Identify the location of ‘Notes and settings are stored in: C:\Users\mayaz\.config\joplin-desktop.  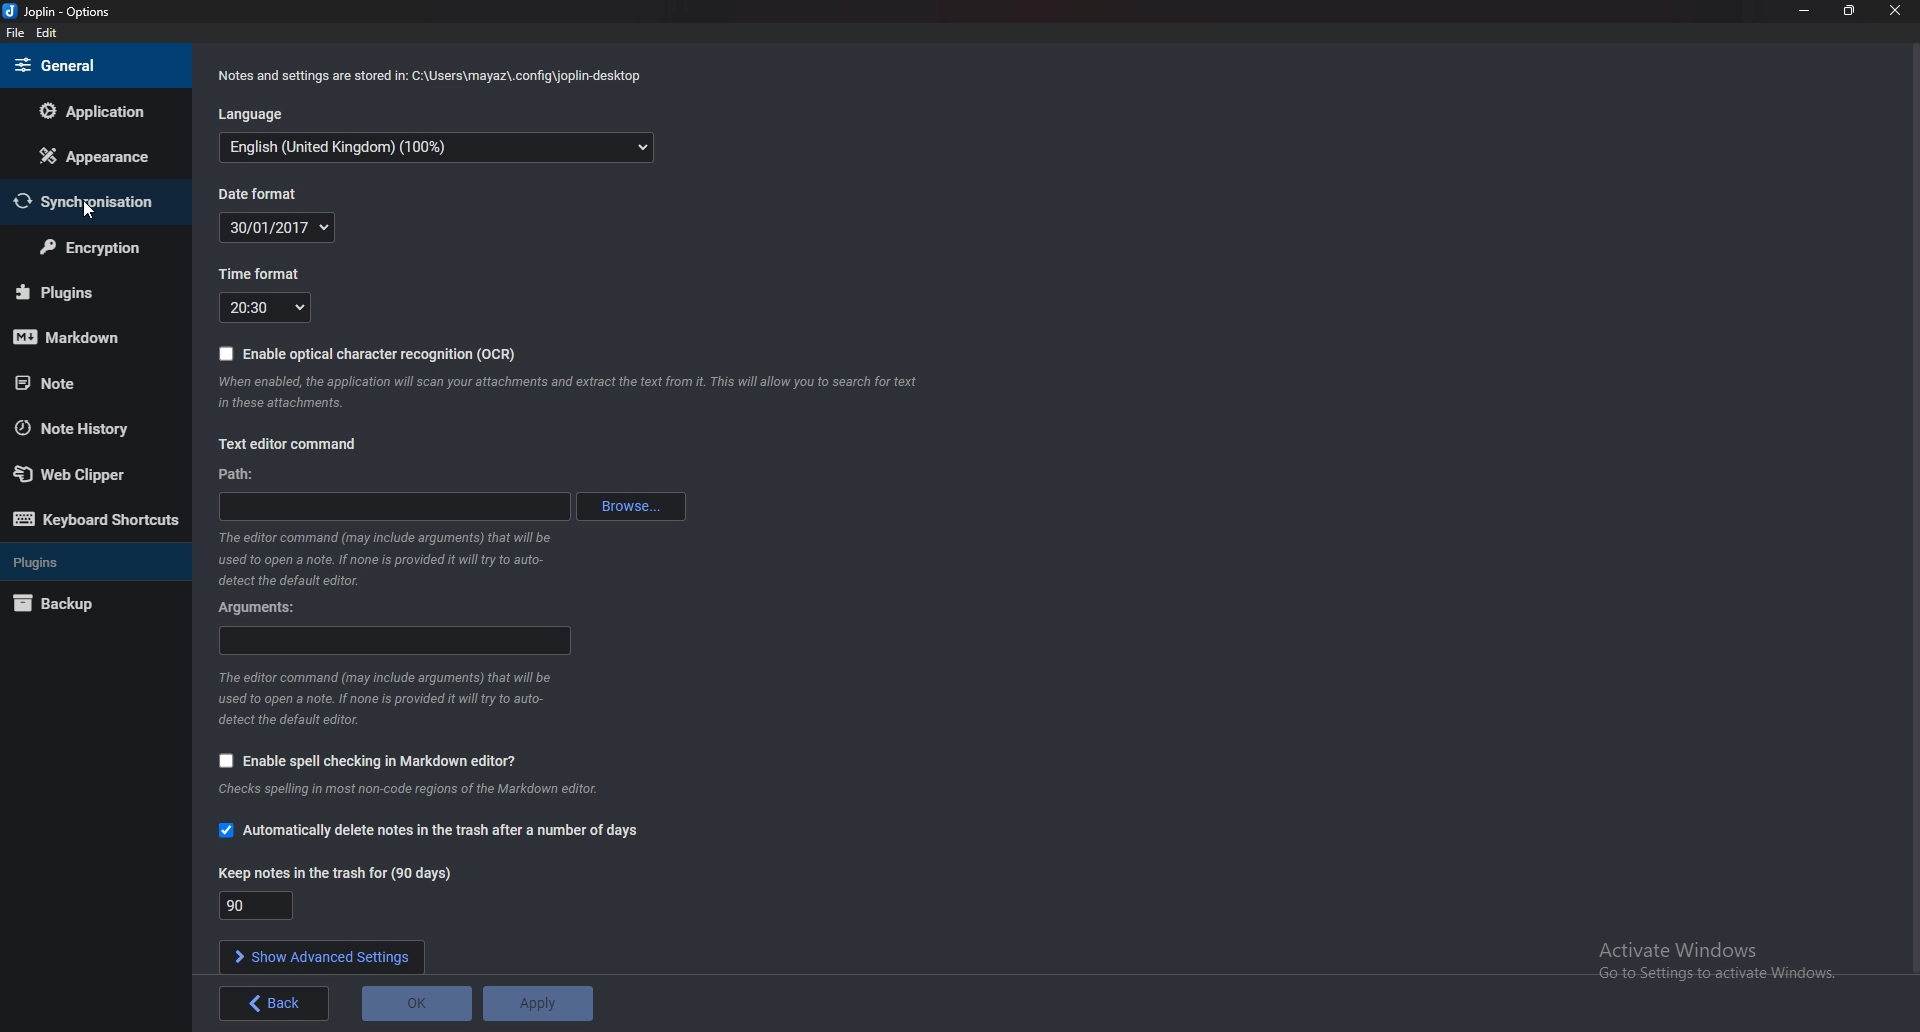
(428, 76).